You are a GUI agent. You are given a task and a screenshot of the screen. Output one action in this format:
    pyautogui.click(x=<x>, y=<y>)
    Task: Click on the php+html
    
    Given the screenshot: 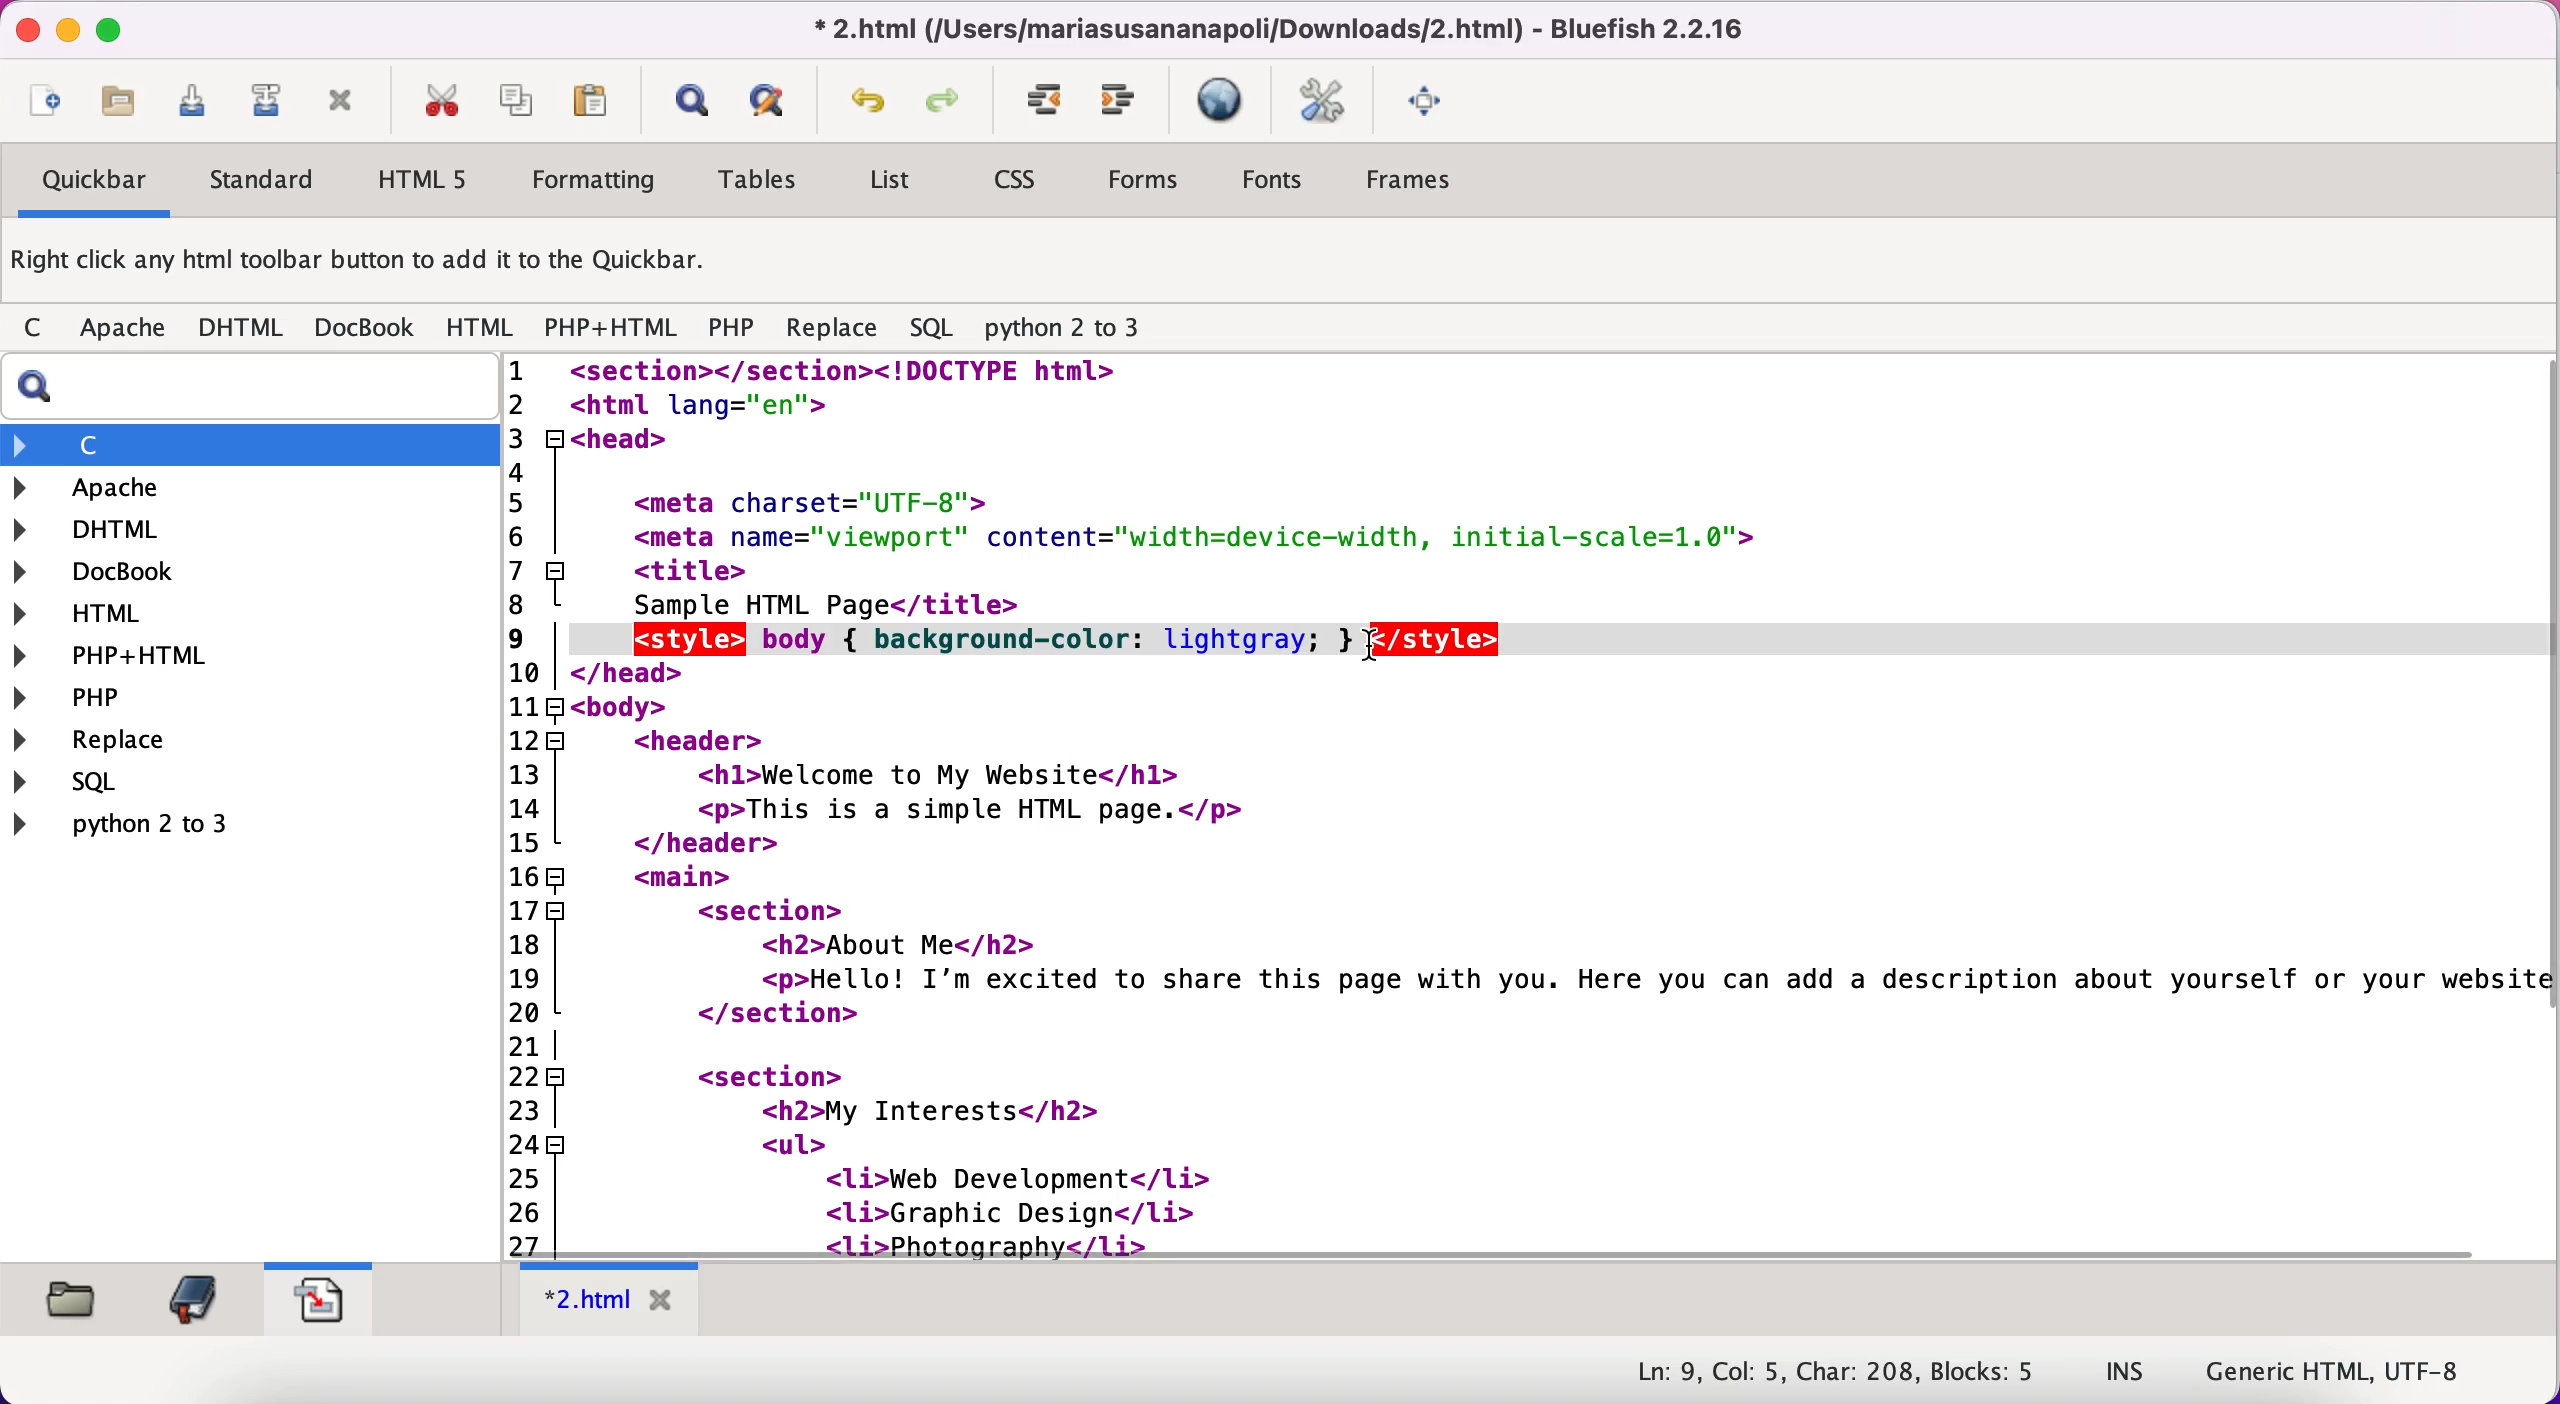 What is the action you would take?
    pyautogui.click(x=614, y=330)
    